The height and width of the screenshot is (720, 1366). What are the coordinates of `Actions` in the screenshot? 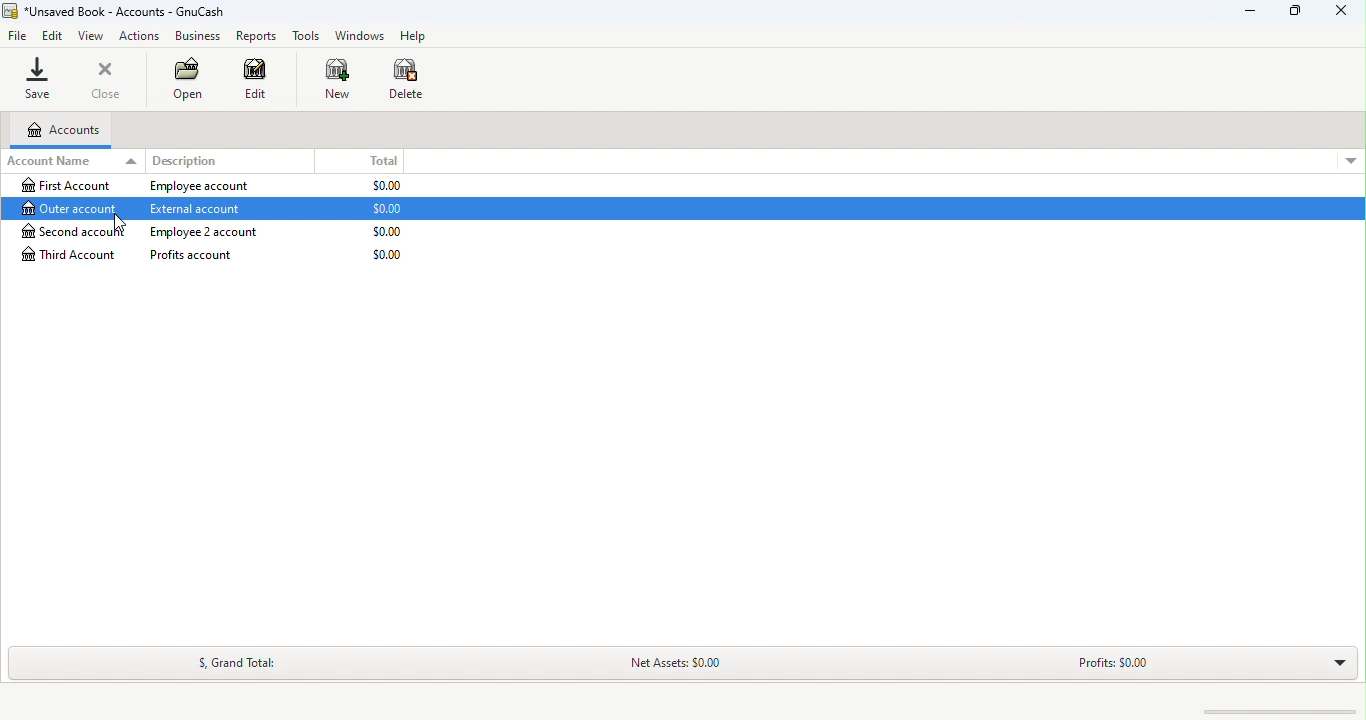 It's located at (140, 35).